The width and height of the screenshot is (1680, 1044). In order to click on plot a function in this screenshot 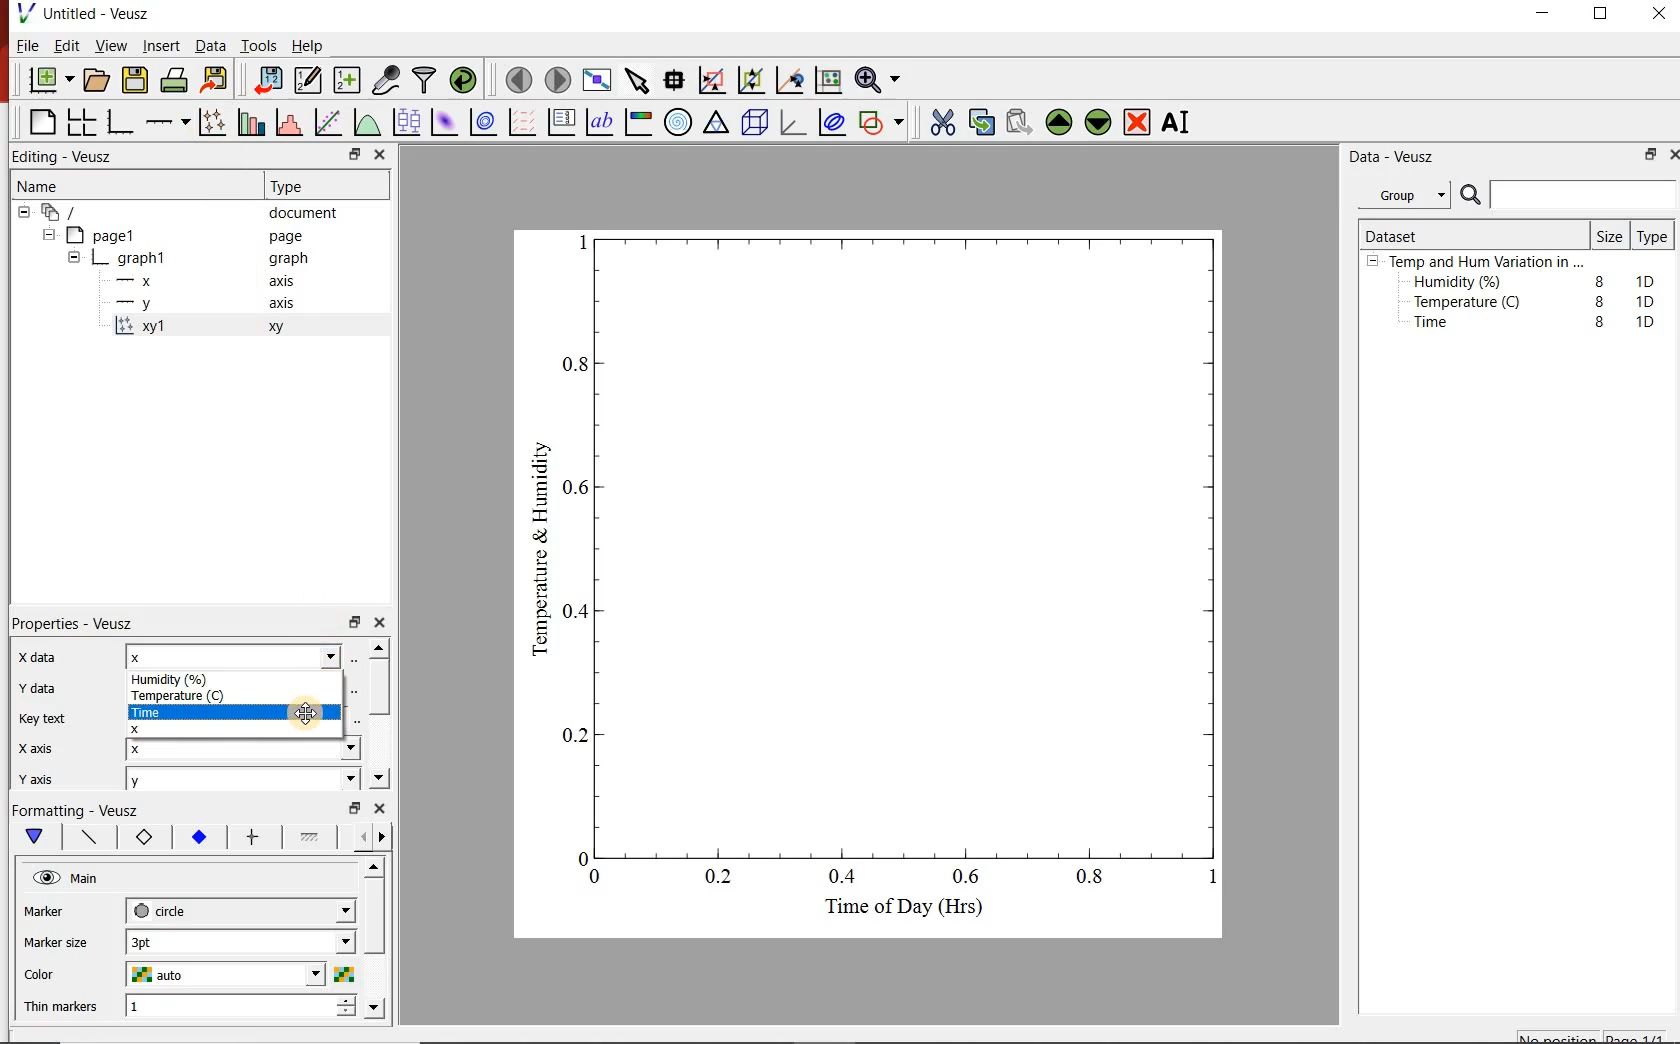, I will do `click(369, 125)`.